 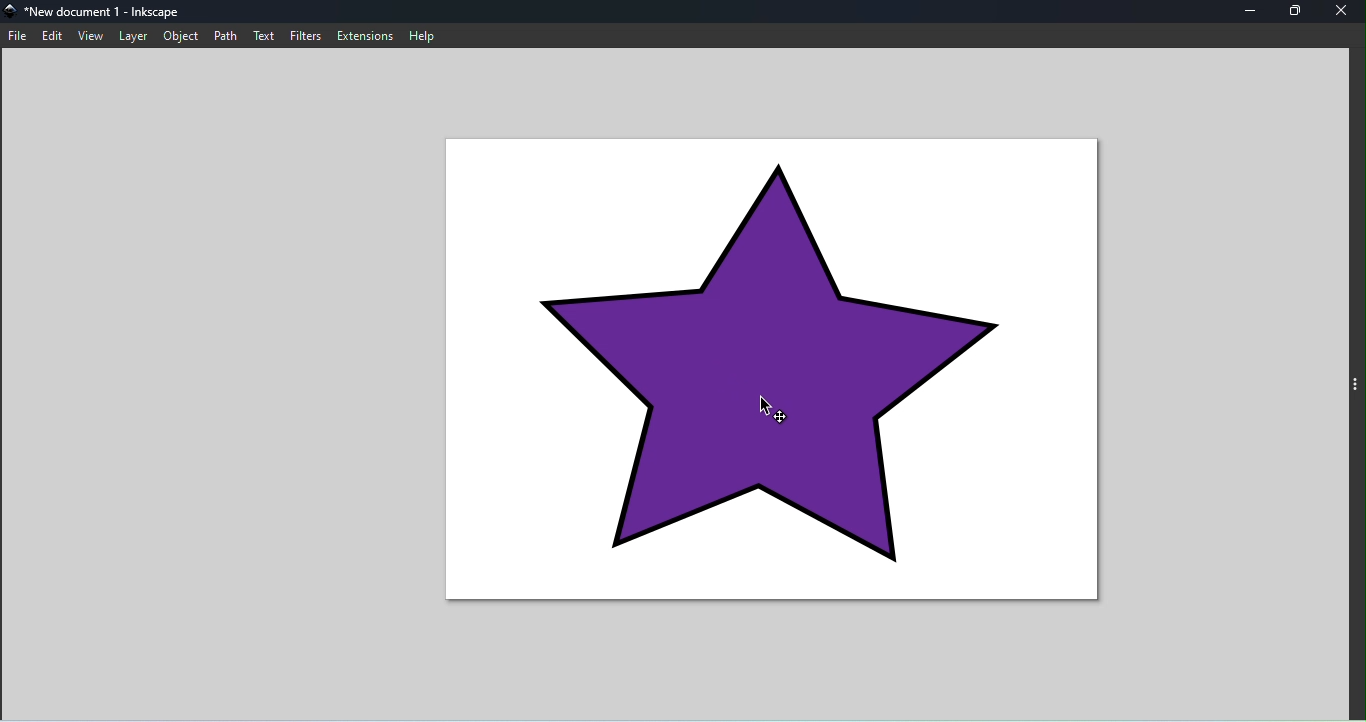 What do you see at coordinates (262, 35) in the screenshot?
I see `text` at bounding box center [262, 35].